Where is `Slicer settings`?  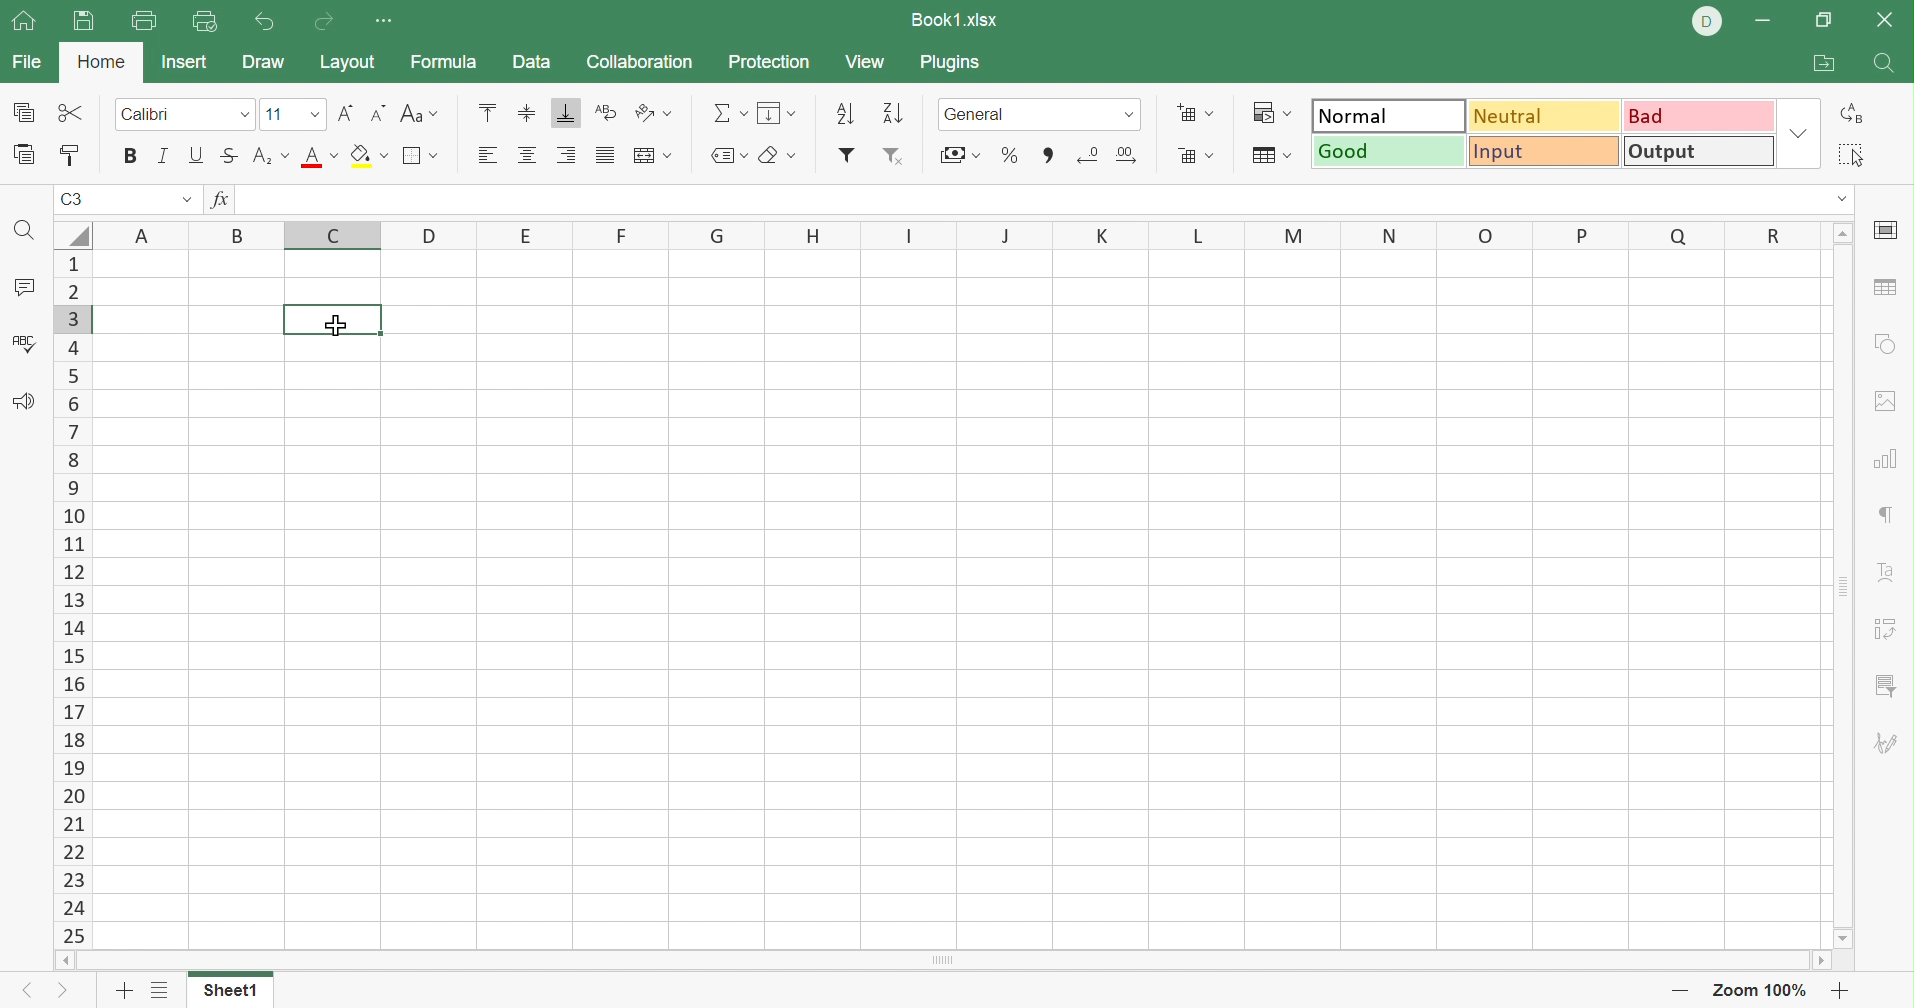 Slicer settings is located at coordinates (1888, 689).